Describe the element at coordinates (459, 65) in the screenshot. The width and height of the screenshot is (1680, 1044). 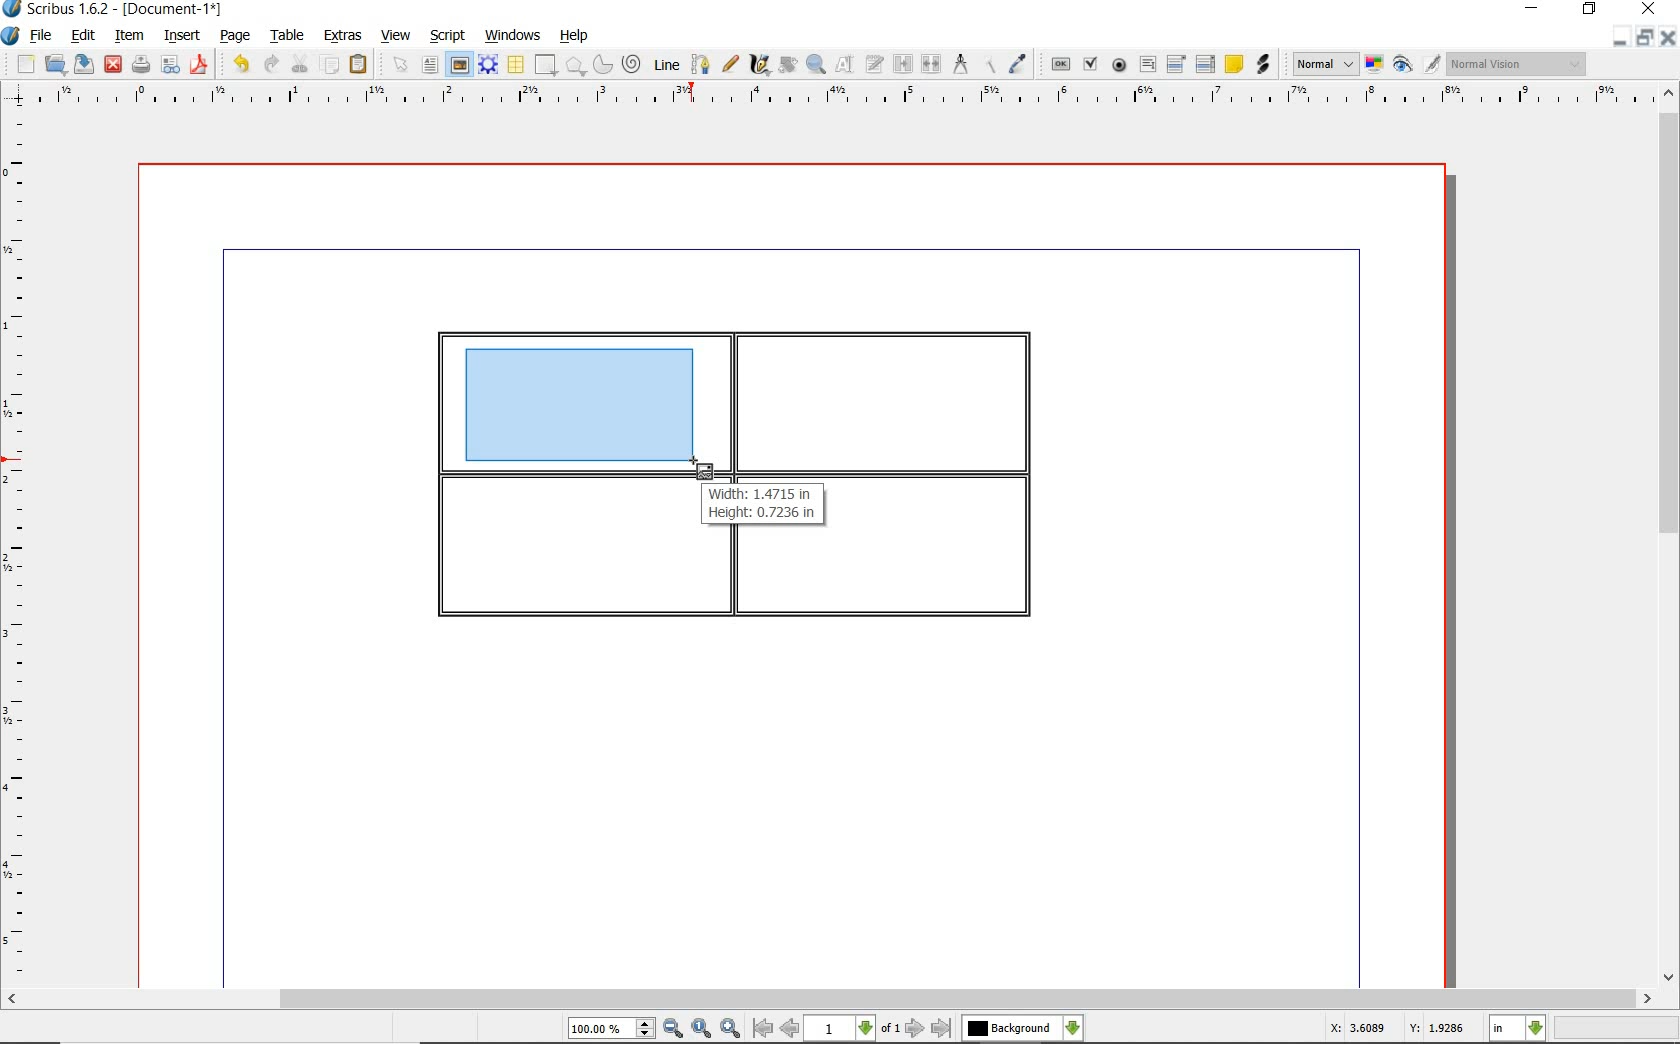
I see `image` at that location.